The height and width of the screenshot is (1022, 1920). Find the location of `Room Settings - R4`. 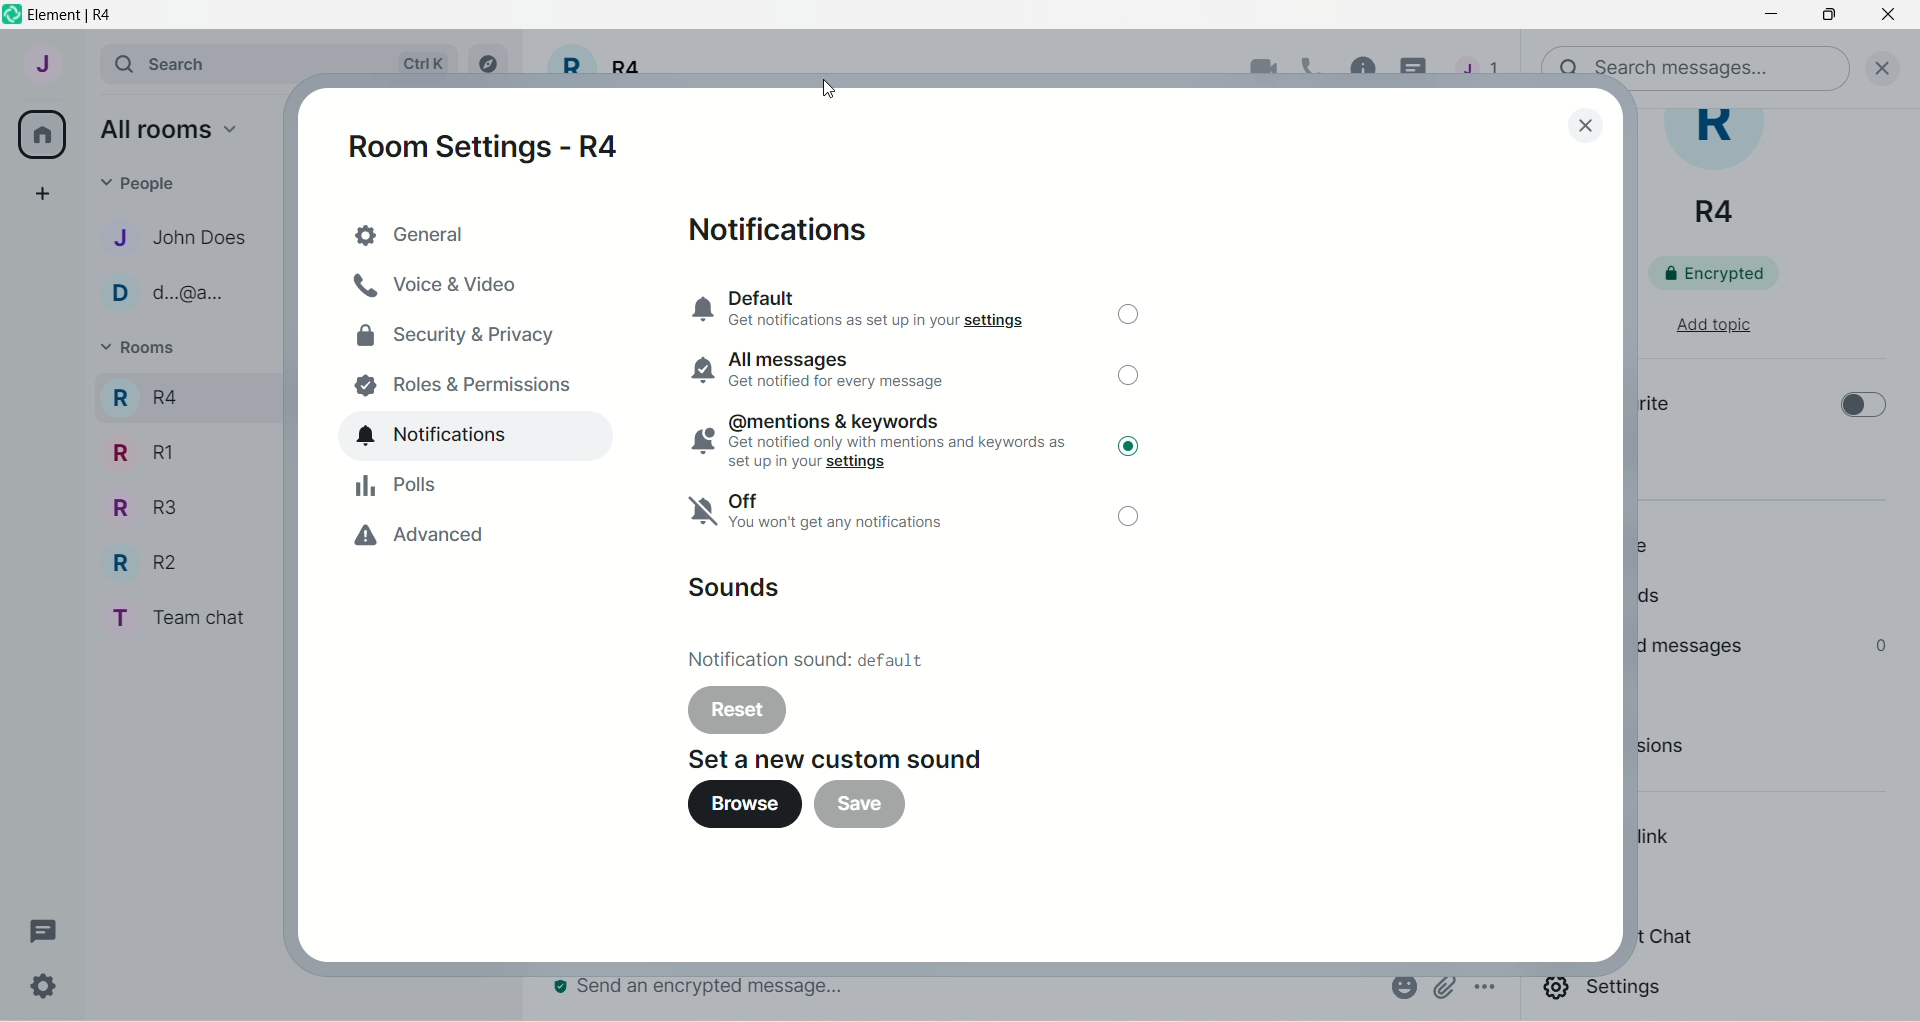

Room Settings - R4 is located at coordinates (498, 145).